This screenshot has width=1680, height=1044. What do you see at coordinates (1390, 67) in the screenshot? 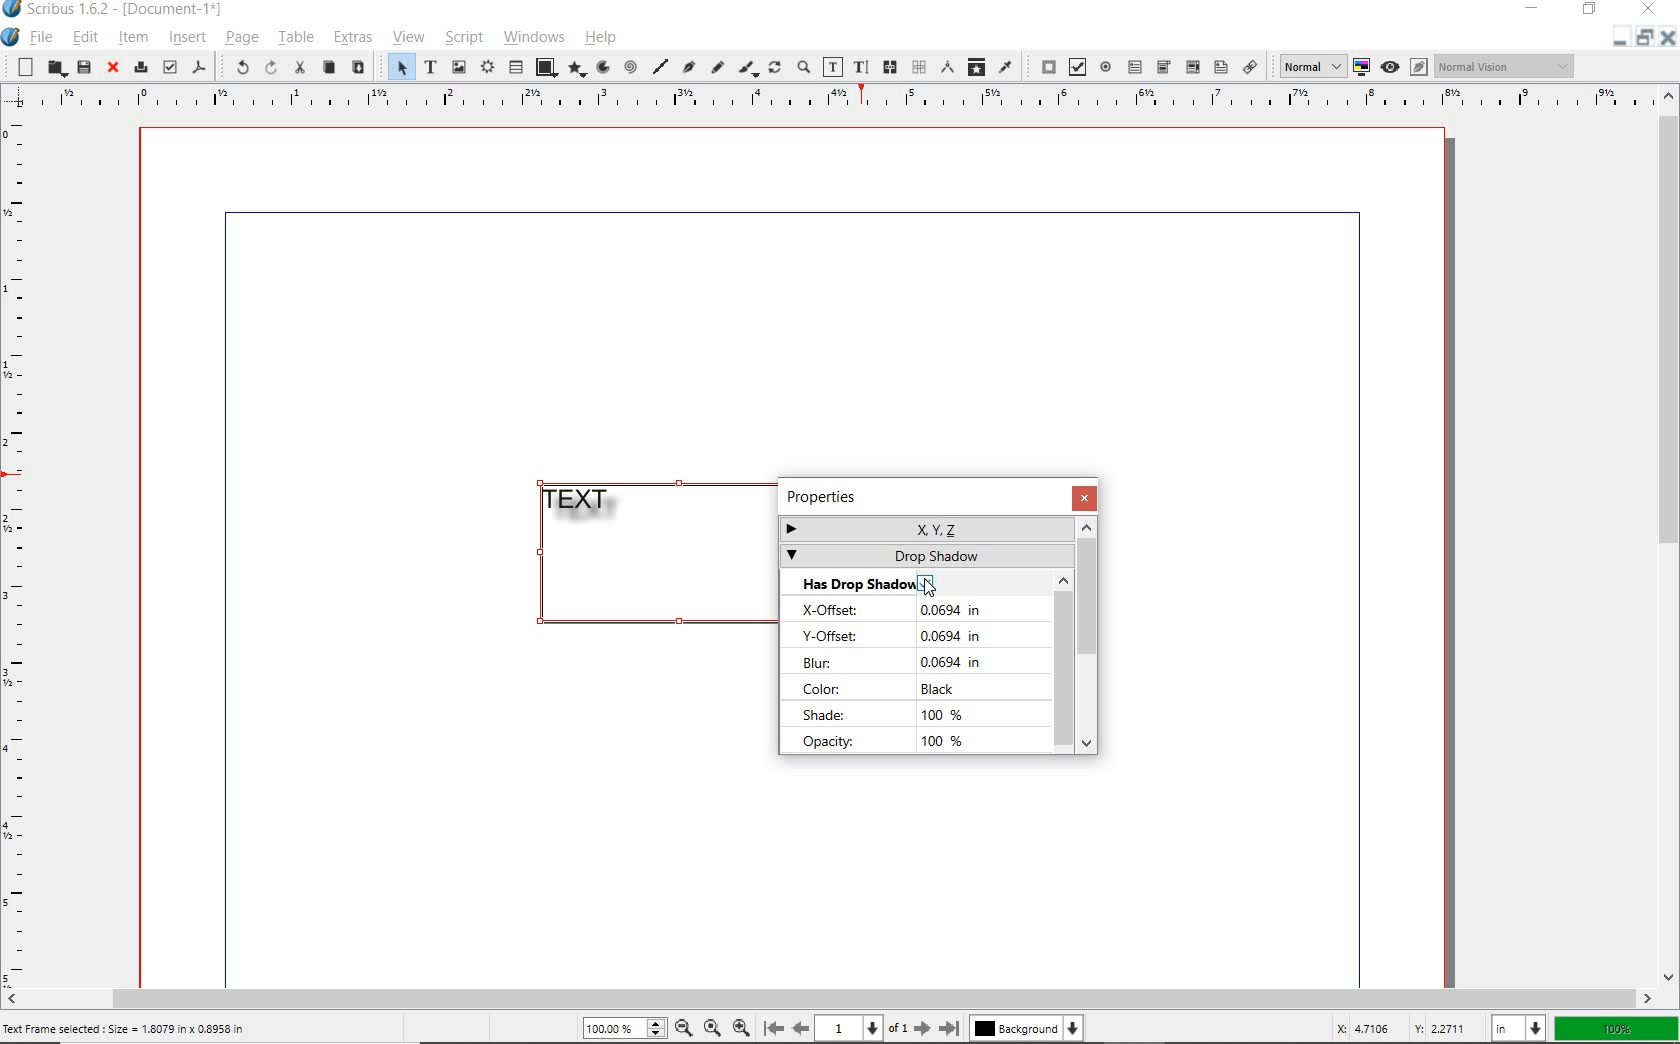
I see `preview mode` at bounding box center [1390, 67].